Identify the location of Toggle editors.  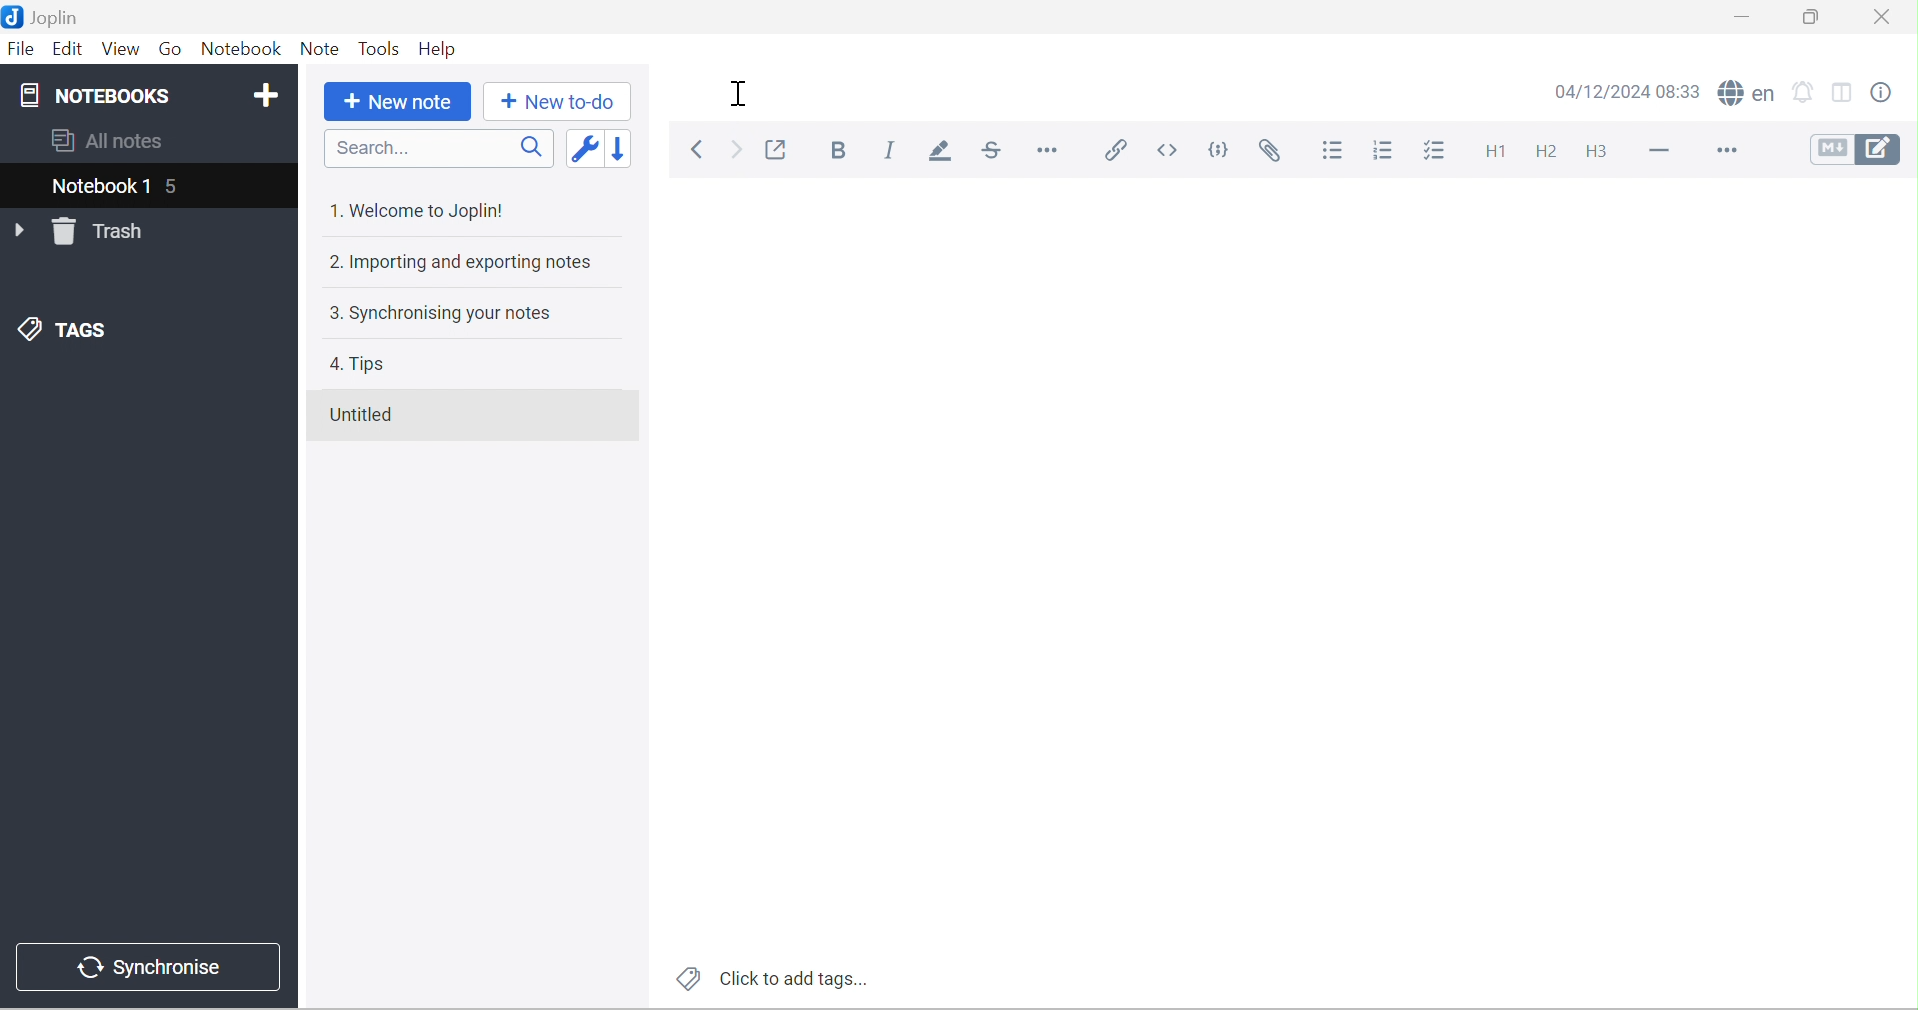
(1854, 148).